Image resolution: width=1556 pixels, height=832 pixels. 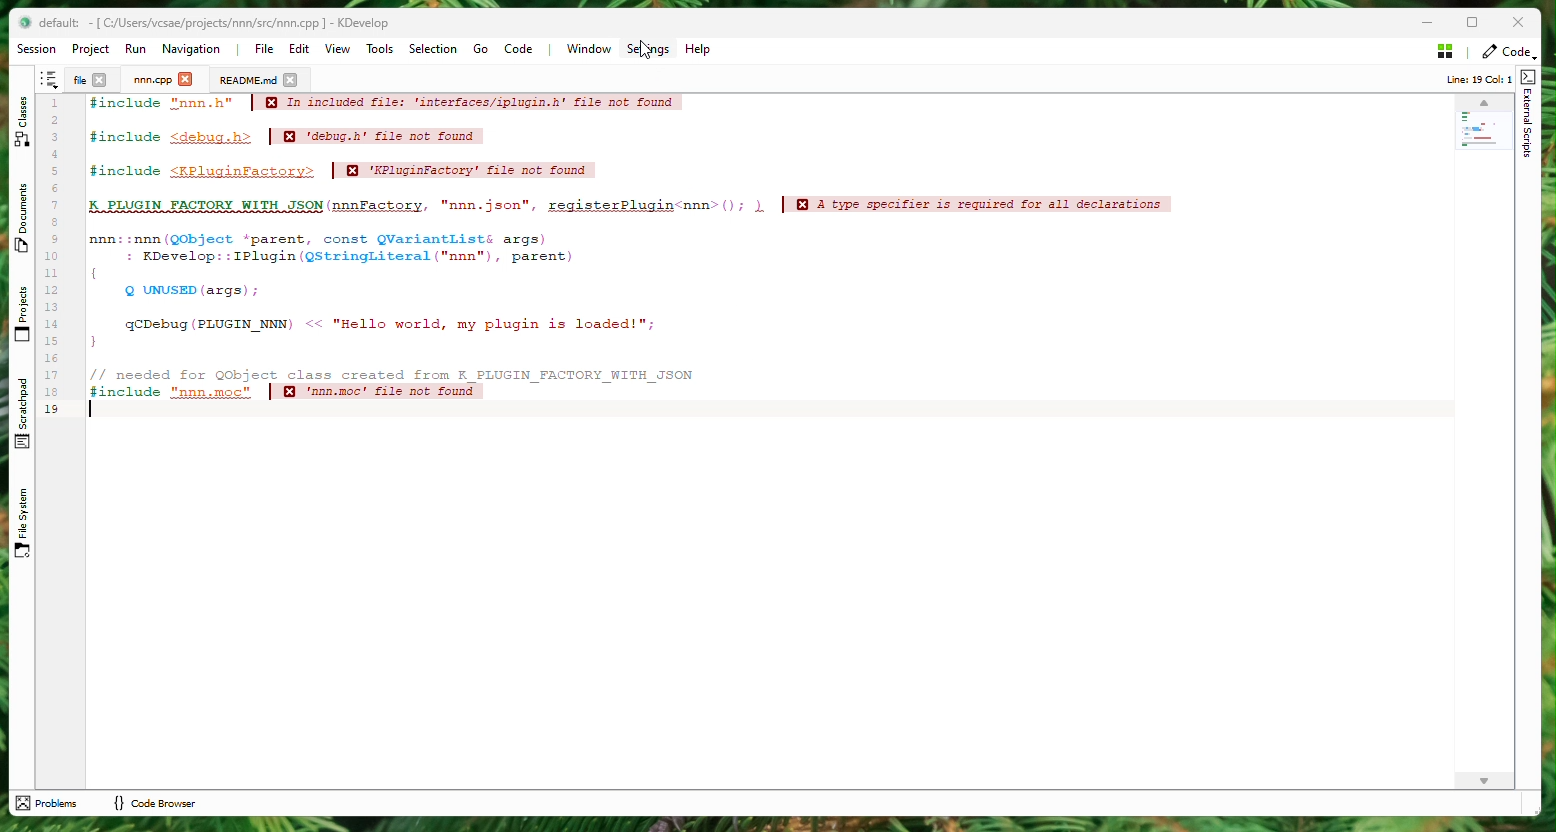 I want to click on Tools, so click(x=379, y=49).